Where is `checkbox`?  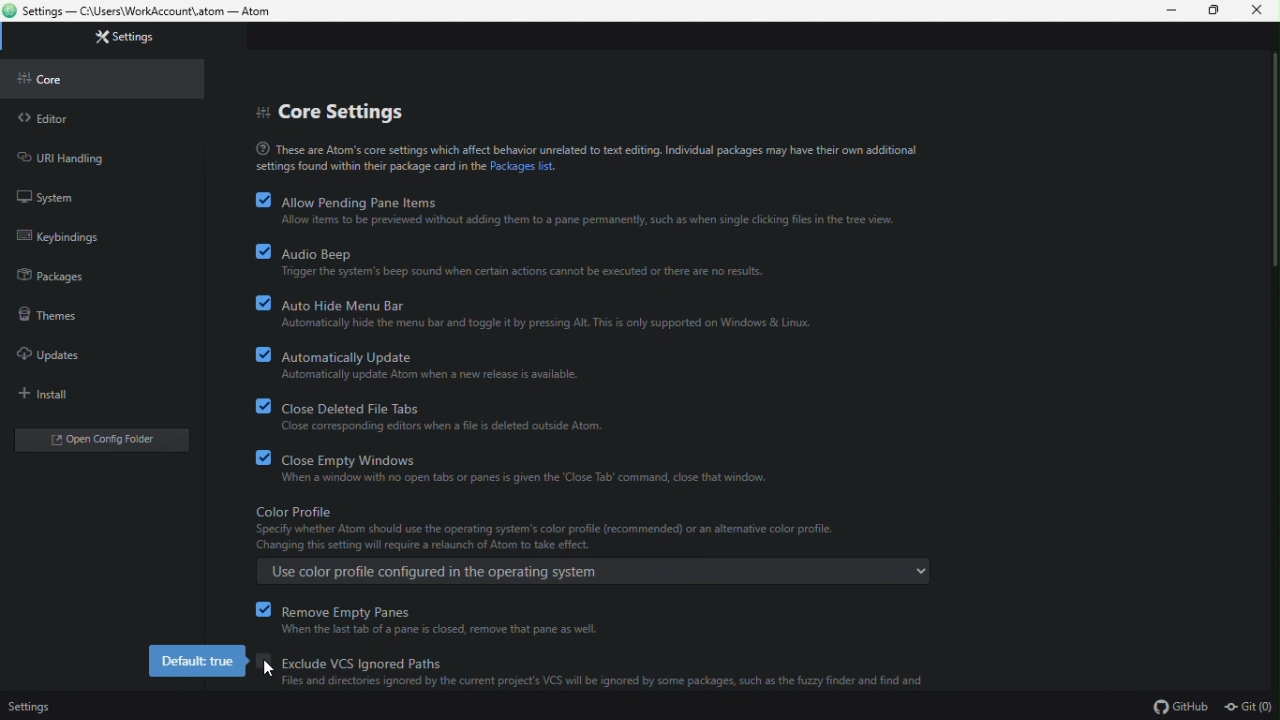
checkbox is located at coordinates (251, 406).